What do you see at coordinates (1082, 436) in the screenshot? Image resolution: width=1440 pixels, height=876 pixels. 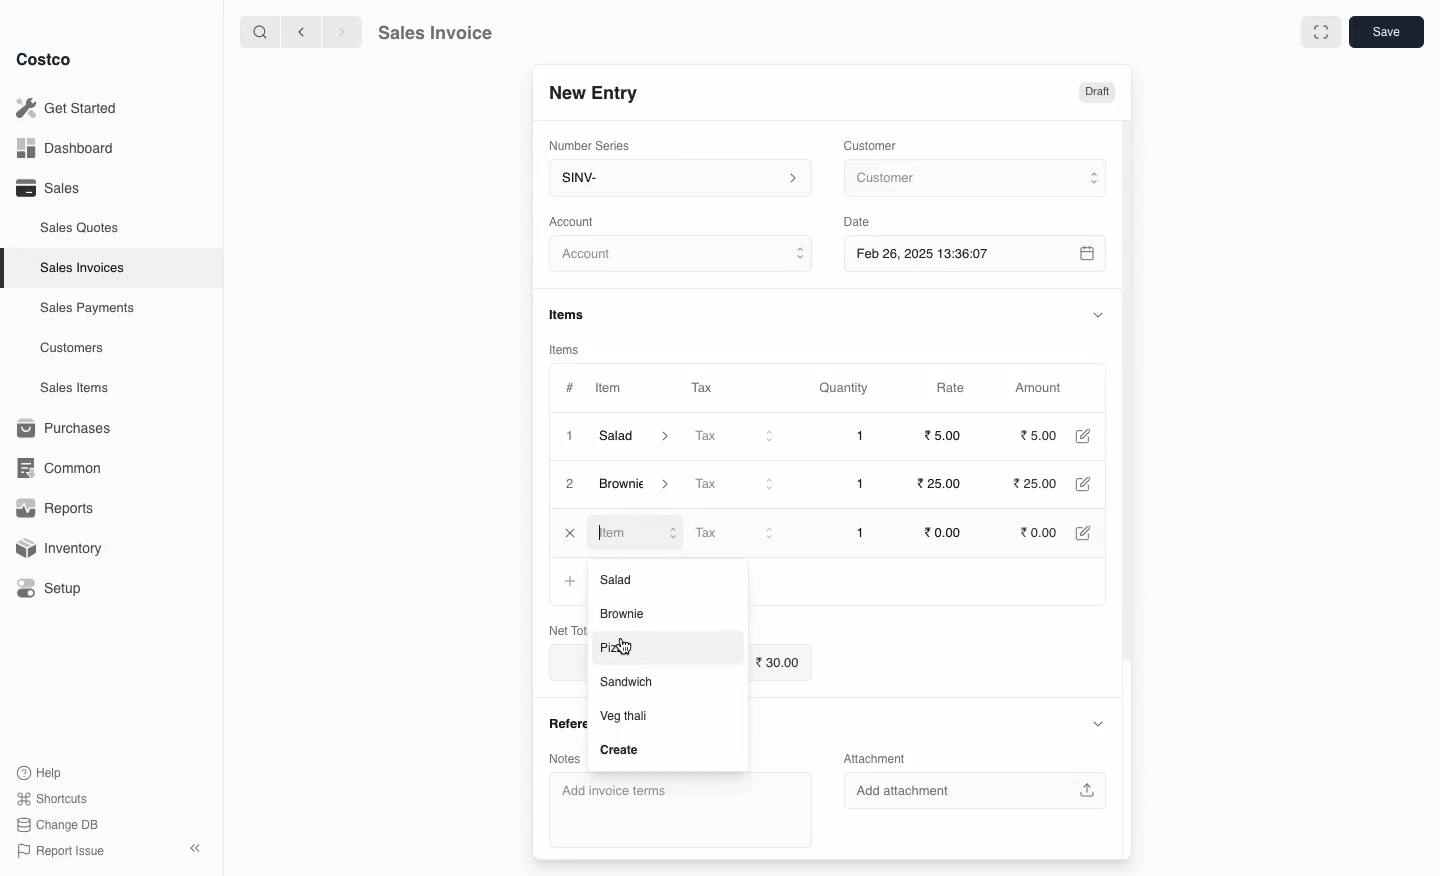 I see `Edit` at bounding box center [1082, 436].